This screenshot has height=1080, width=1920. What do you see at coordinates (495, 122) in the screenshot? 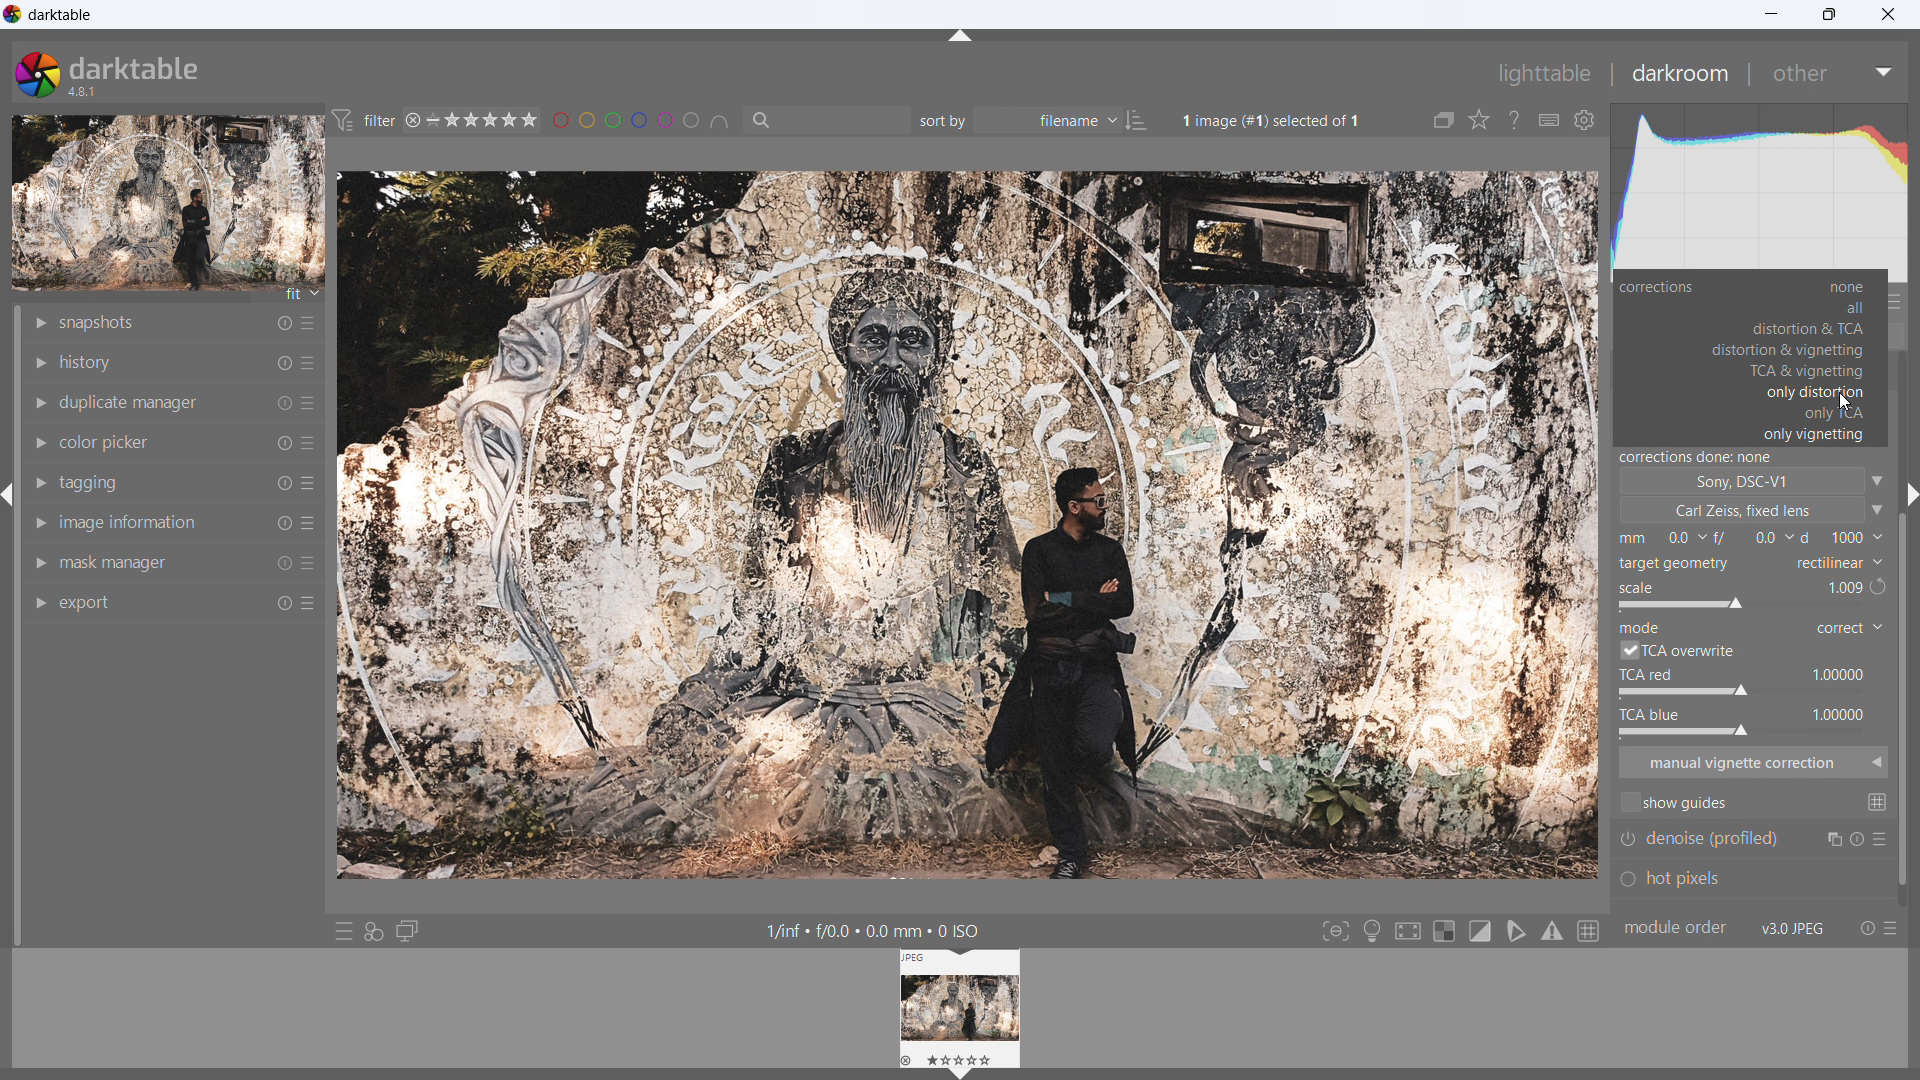
I see `range rating` at bounding box center [495, 122].